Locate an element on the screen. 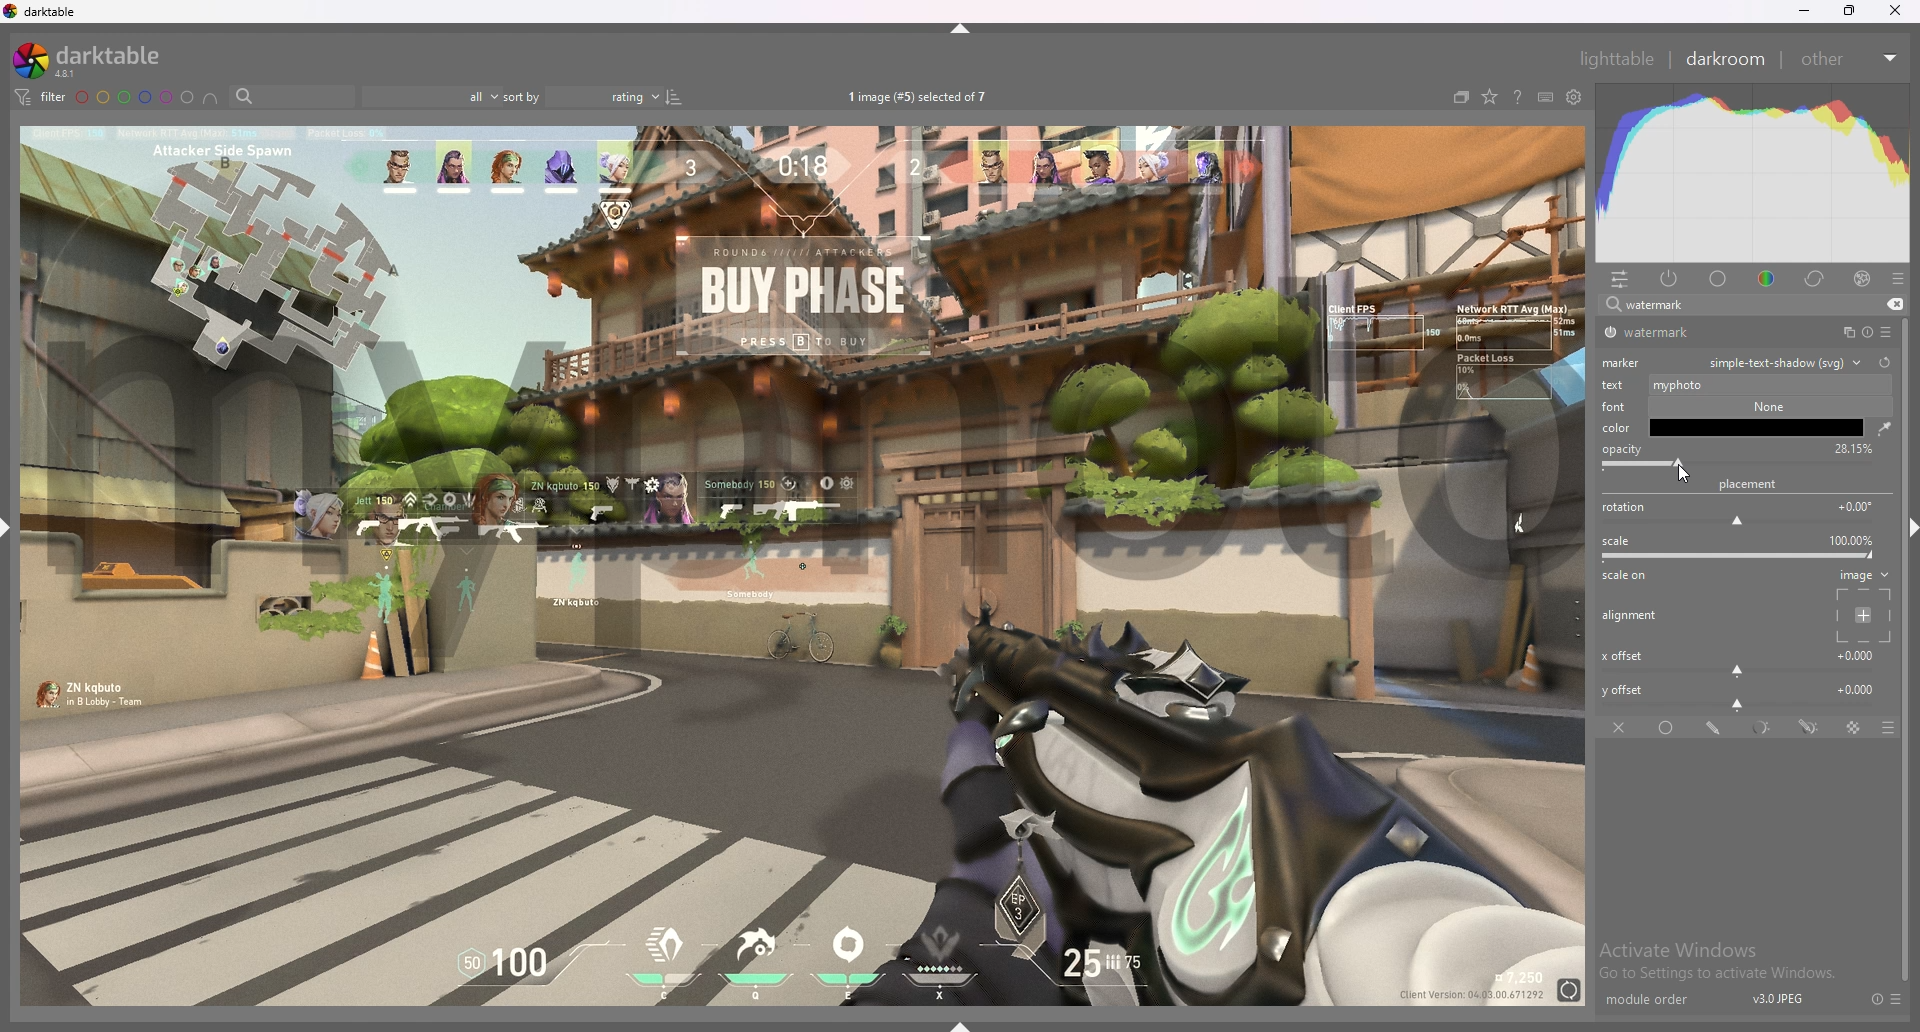  darktable is located at coordinates (95, 60).